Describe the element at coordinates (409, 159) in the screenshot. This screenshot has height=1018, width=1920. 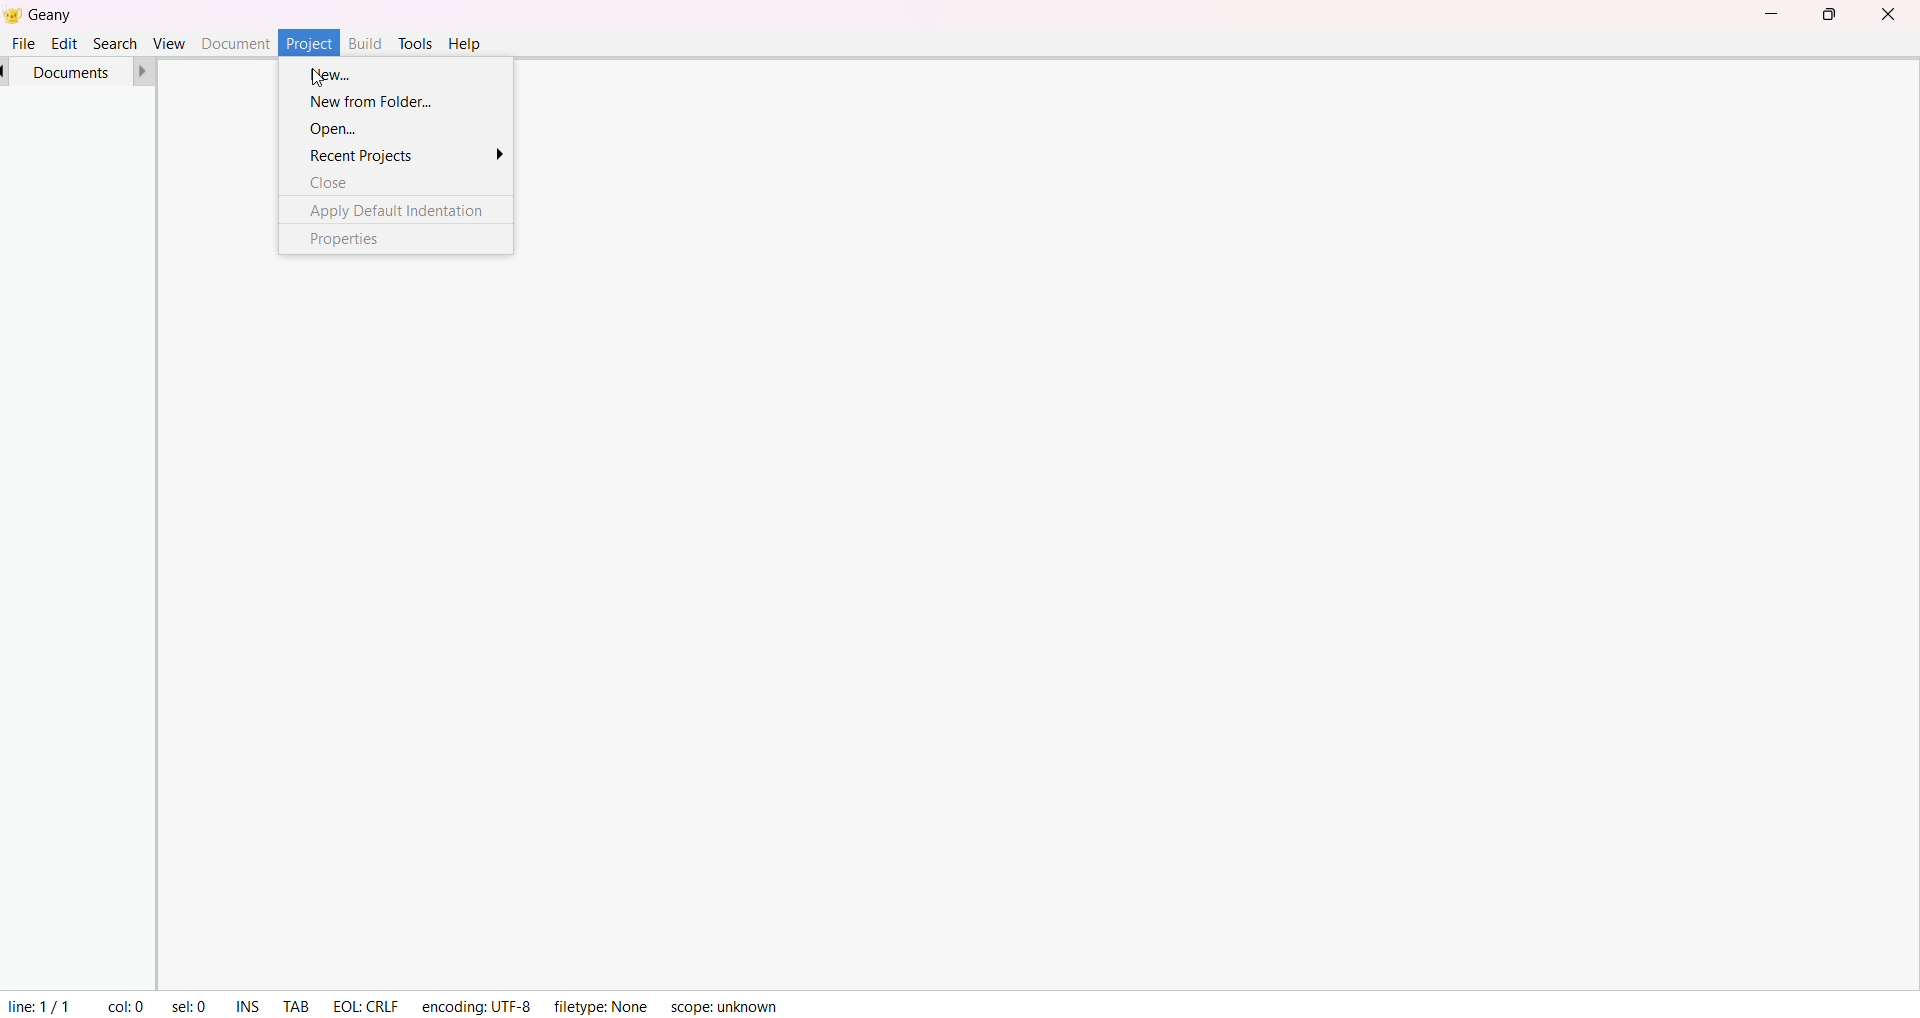
I see `recent projects` at that location.